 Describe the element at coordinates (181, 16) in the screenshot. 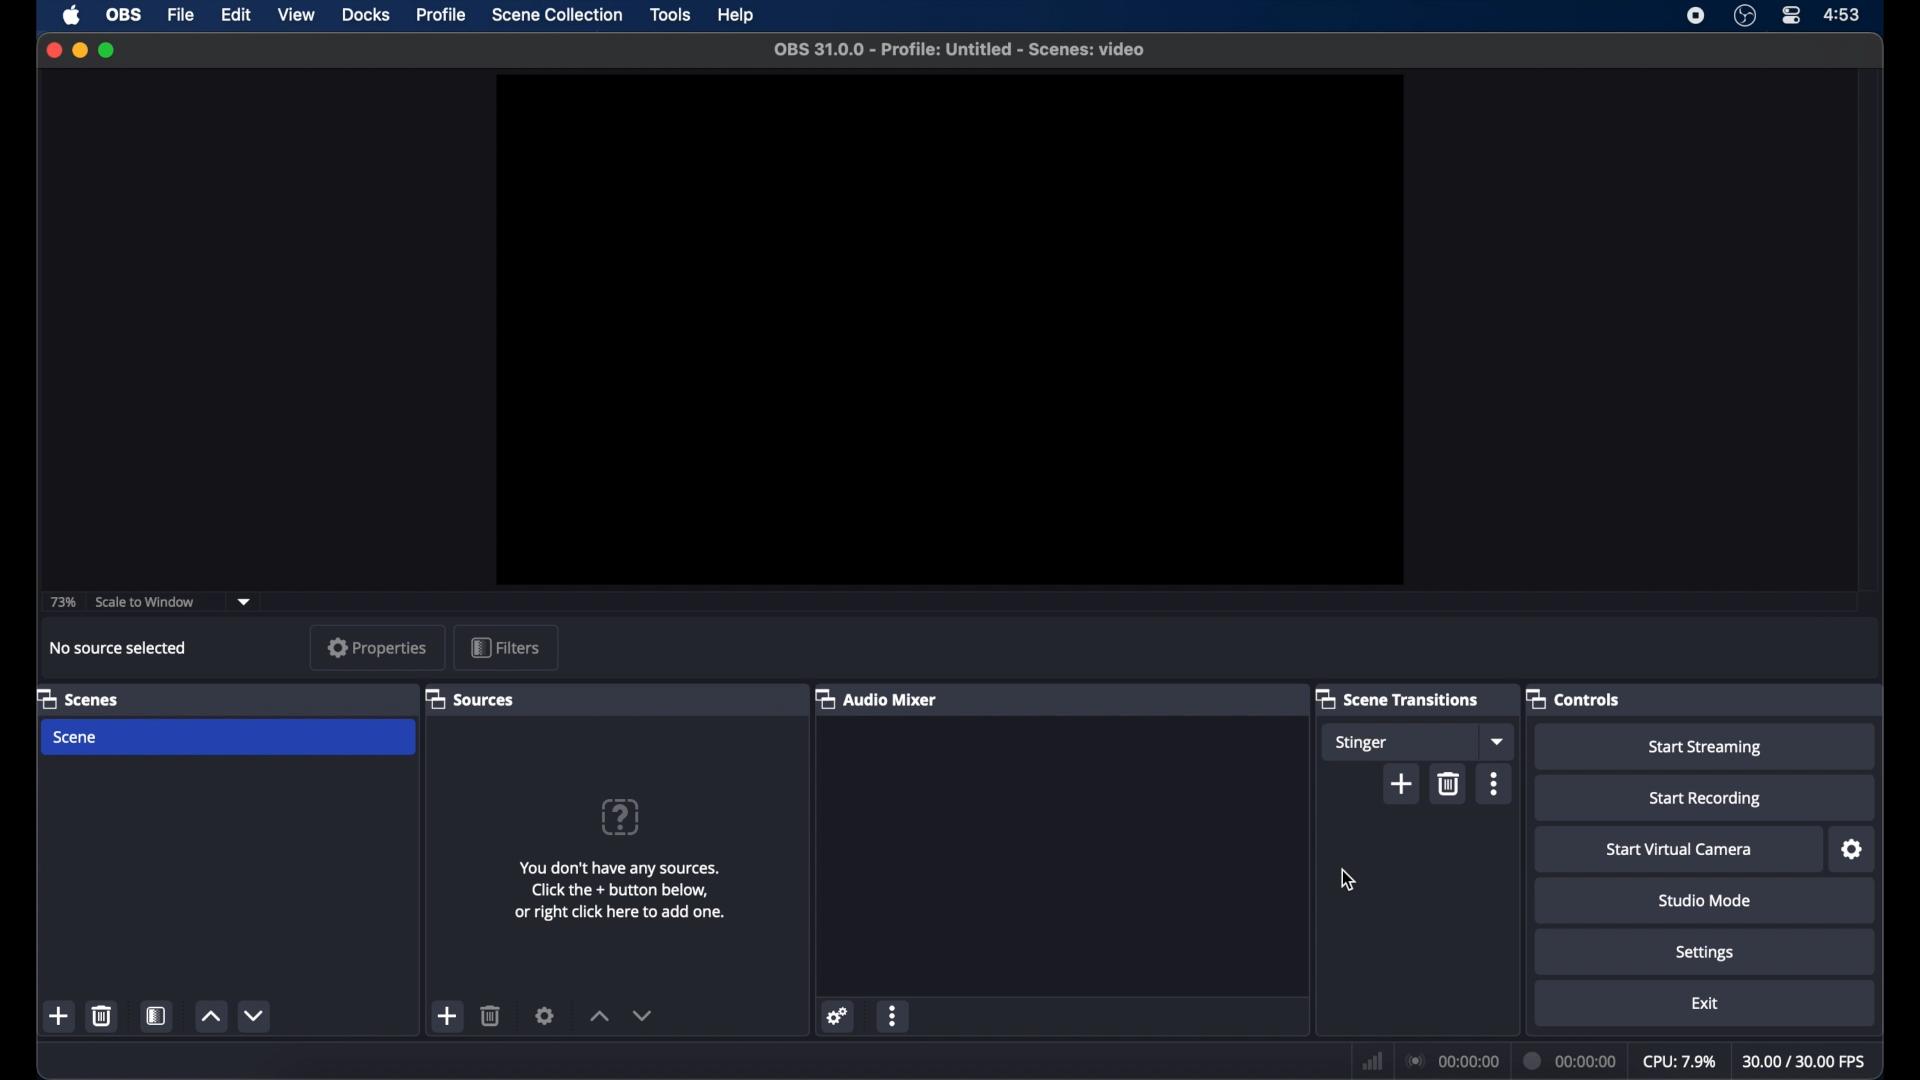

I see `file` at that location.